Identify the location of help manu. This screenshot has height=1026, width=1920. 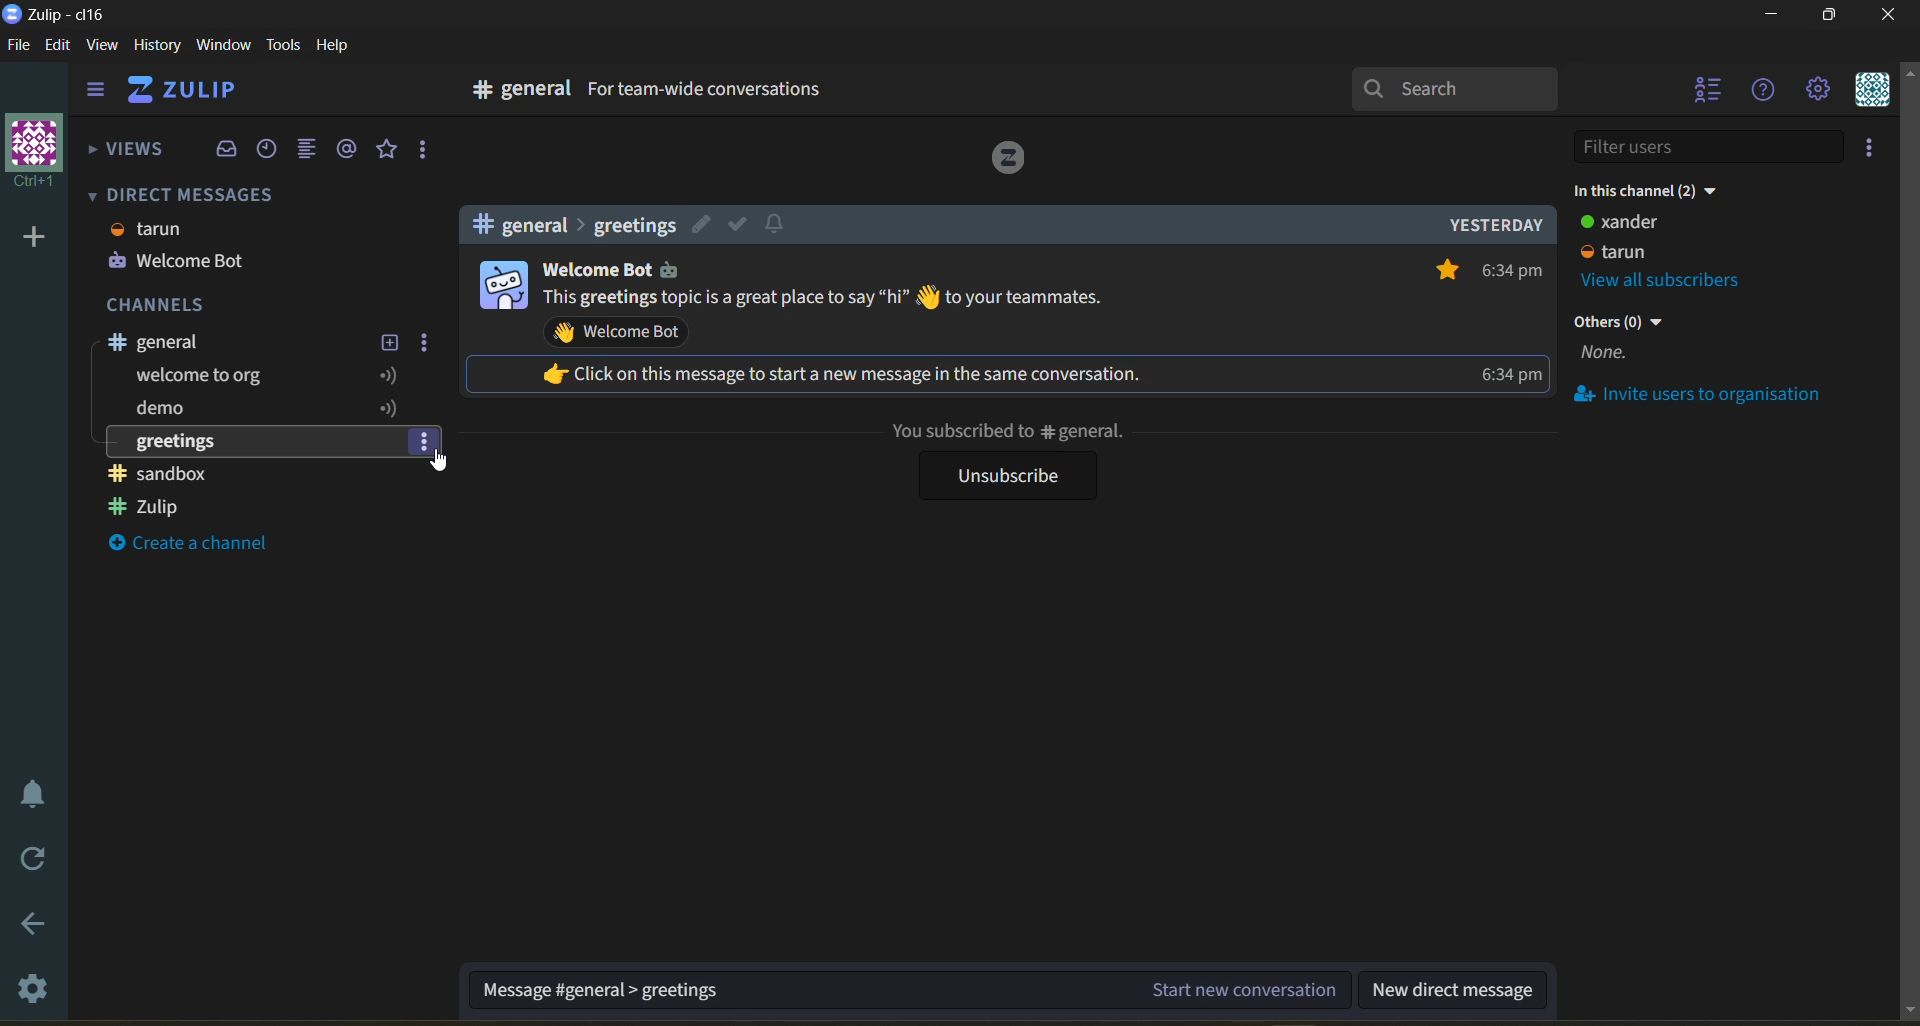
(1765, 90).